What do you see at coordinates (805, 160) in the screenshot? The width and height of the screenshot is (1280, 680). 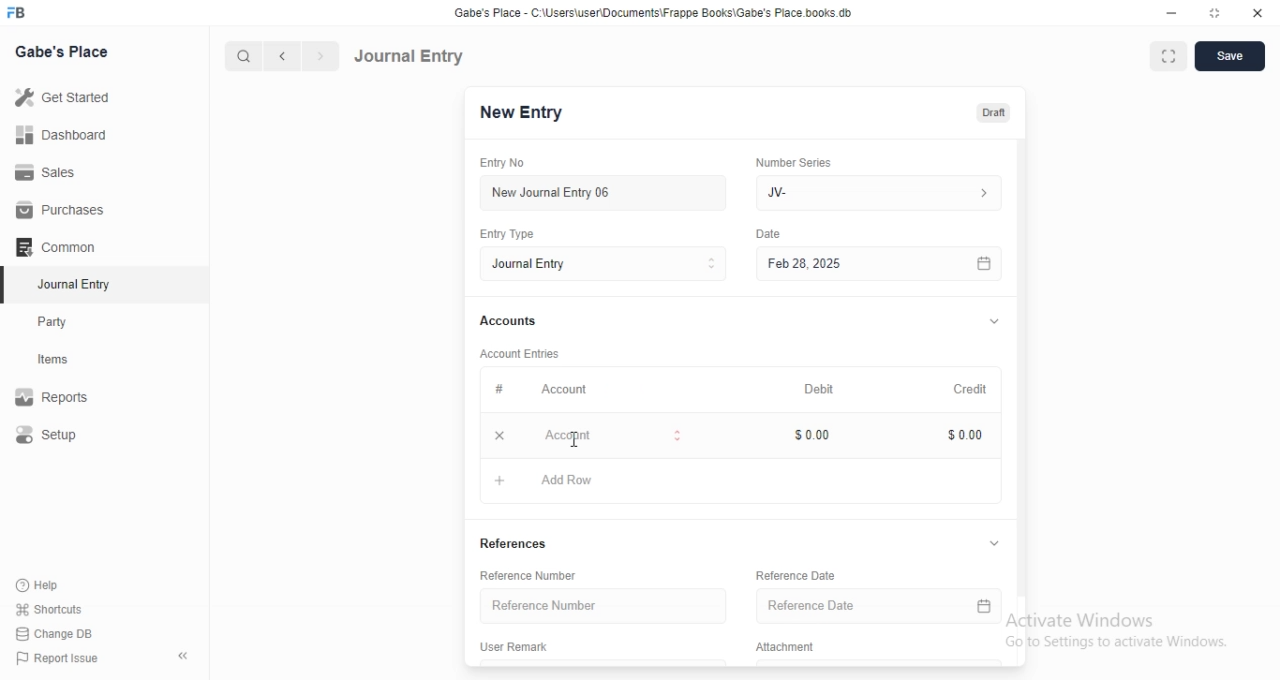 I see `‘Number Series` at bounding box center [805, 160].